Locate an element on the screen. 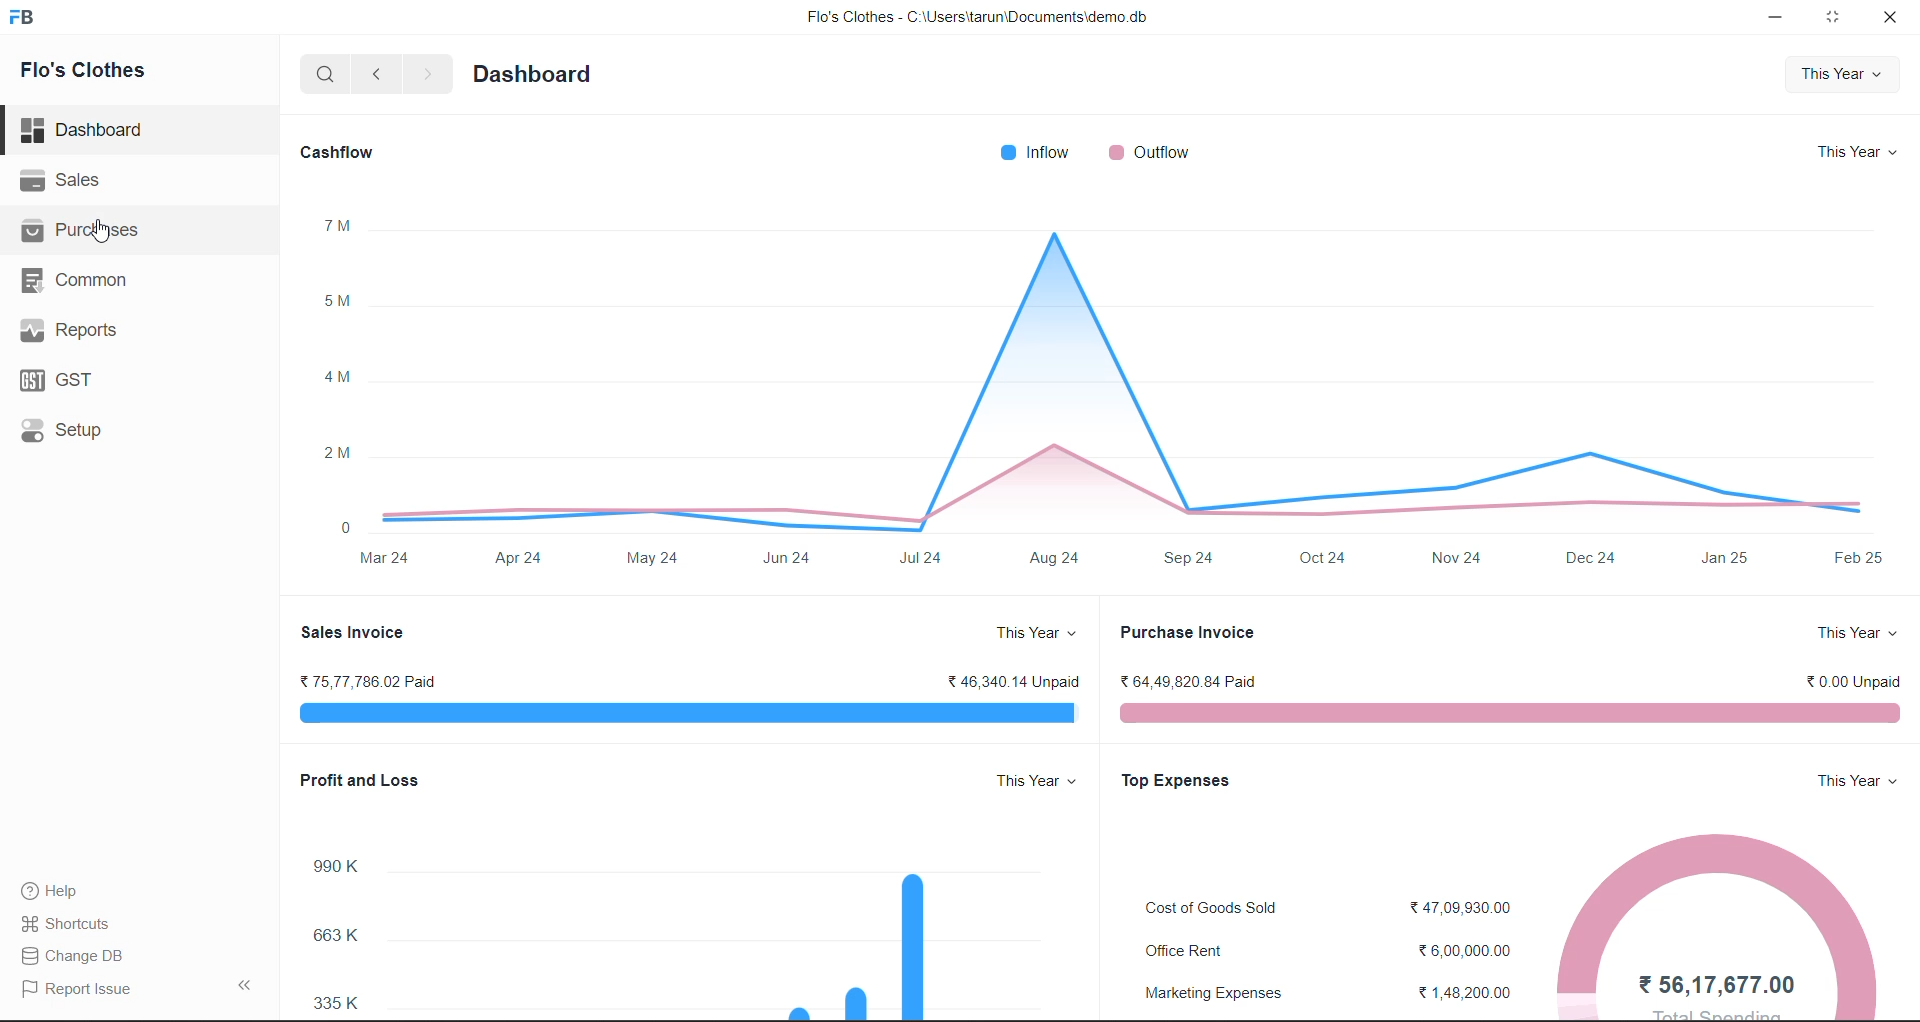 Image resolution: width=1920 pixels, height=1022 pixels. This Year is located at coordinates (1845, 77).